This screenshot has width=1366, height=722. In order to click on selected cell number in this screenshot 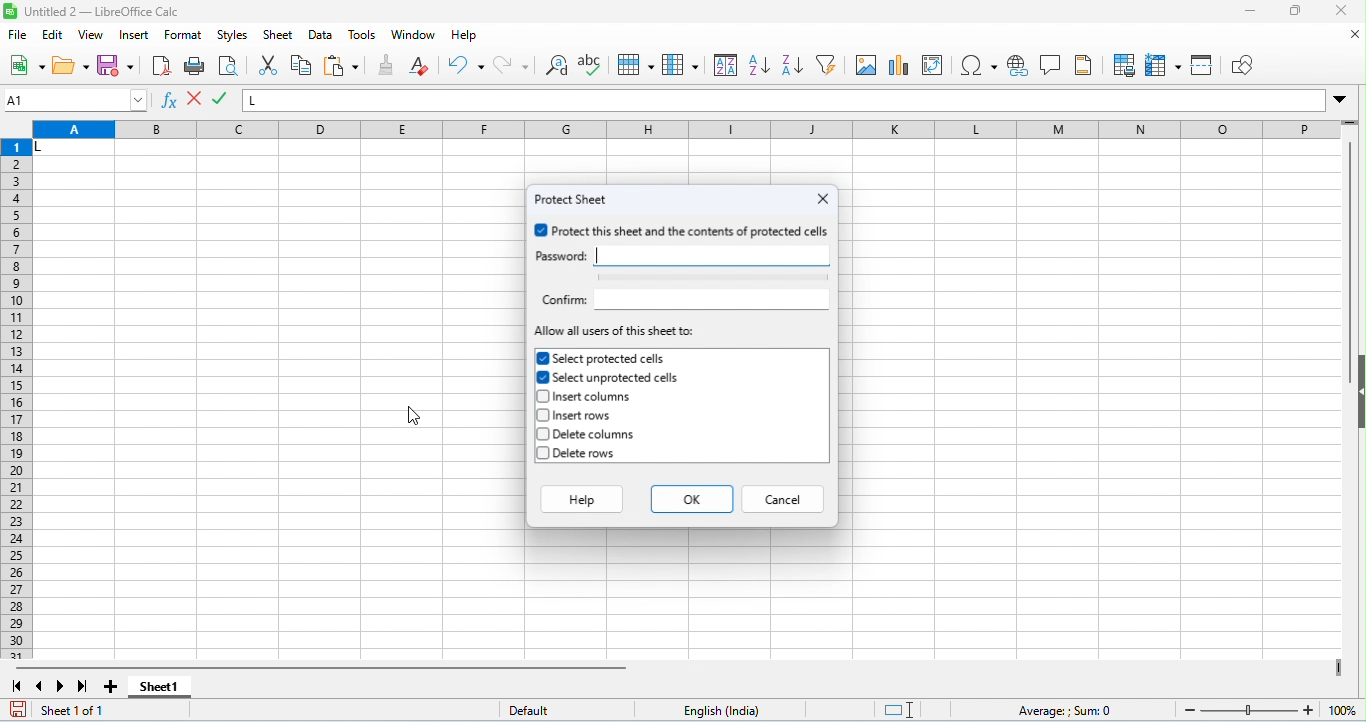, I will do `click(76, 100)`.